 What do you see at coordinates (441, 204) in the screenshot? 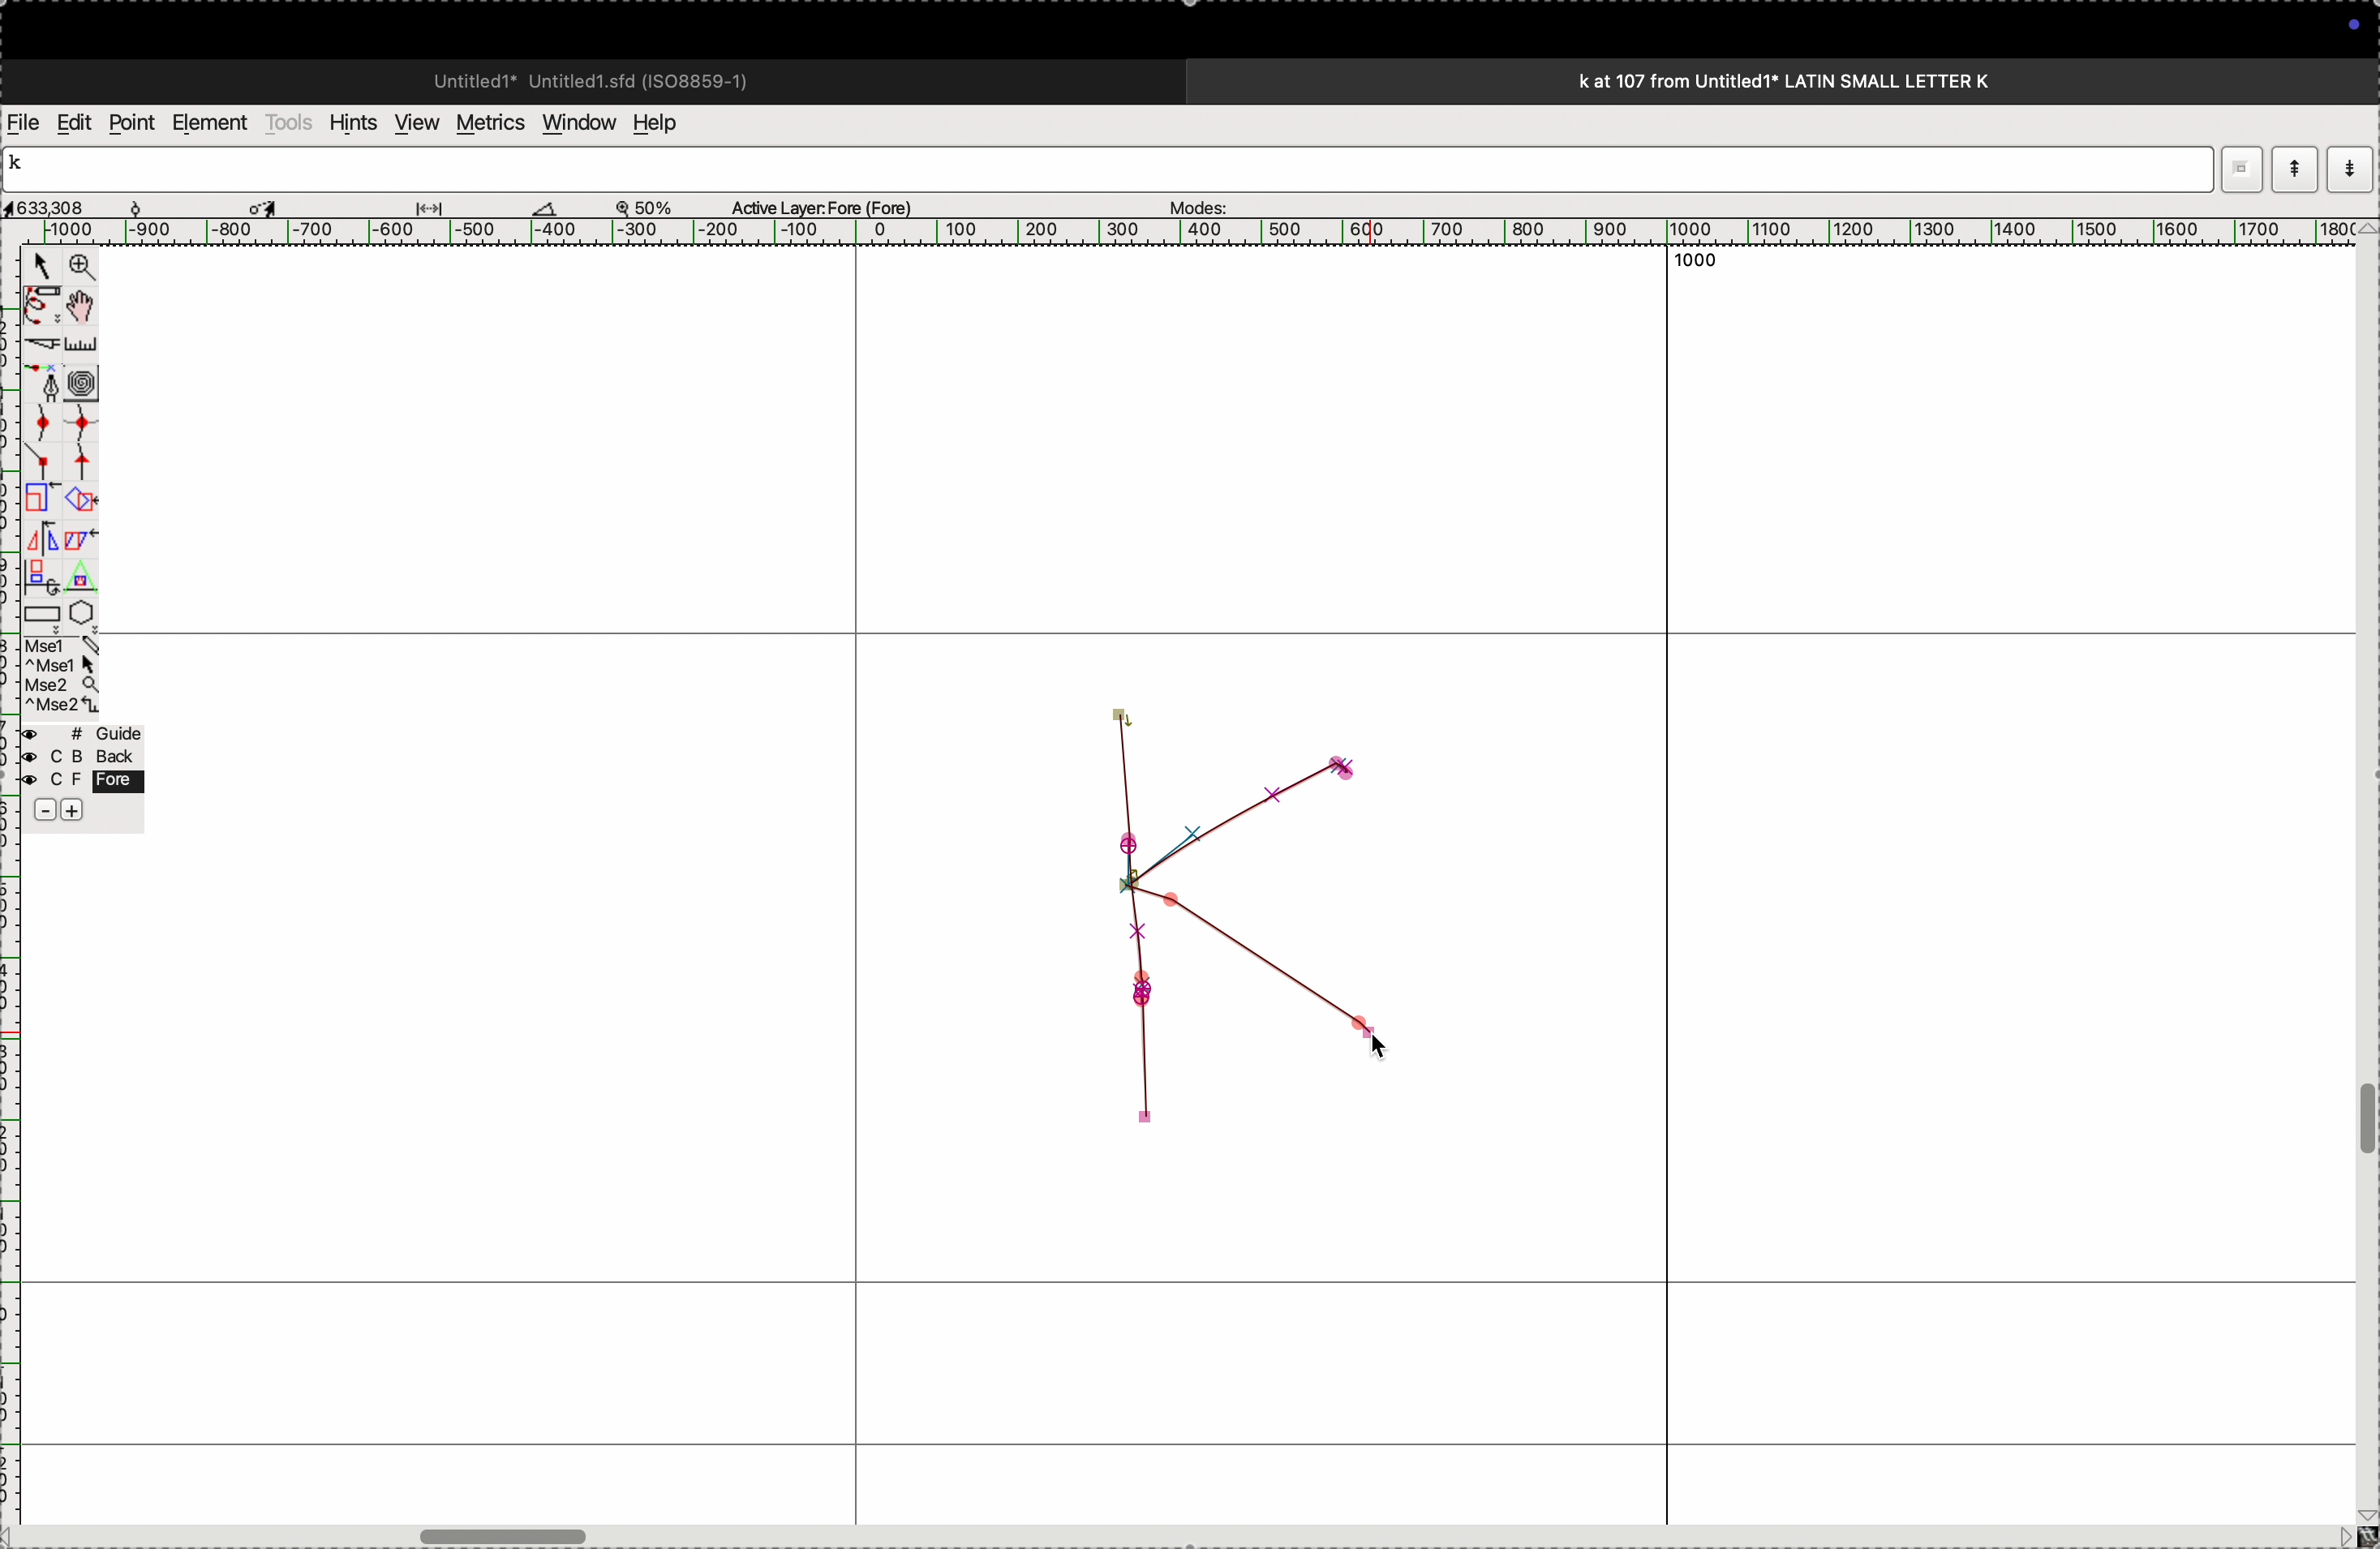
I see `drang` at bounding box center [441, 204].